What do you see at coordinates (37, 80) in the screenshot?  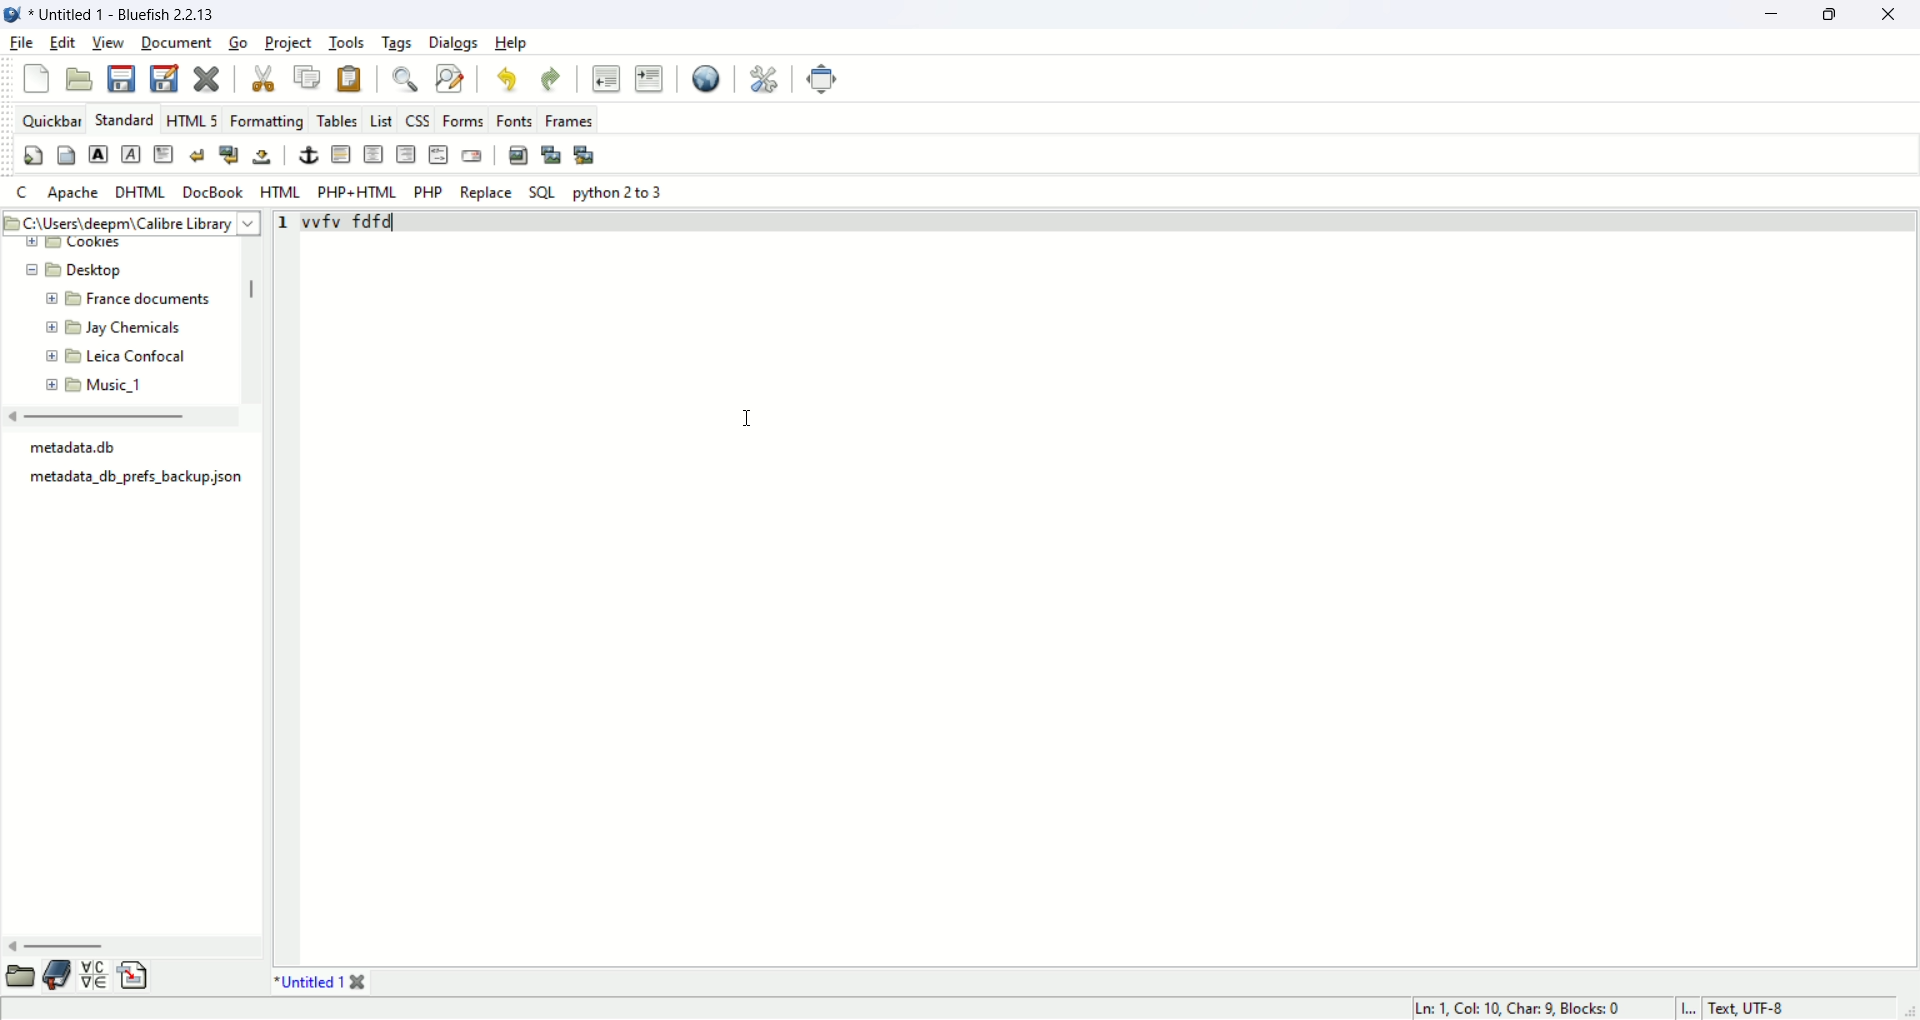 I see `new` at bounding box center [37, 80].